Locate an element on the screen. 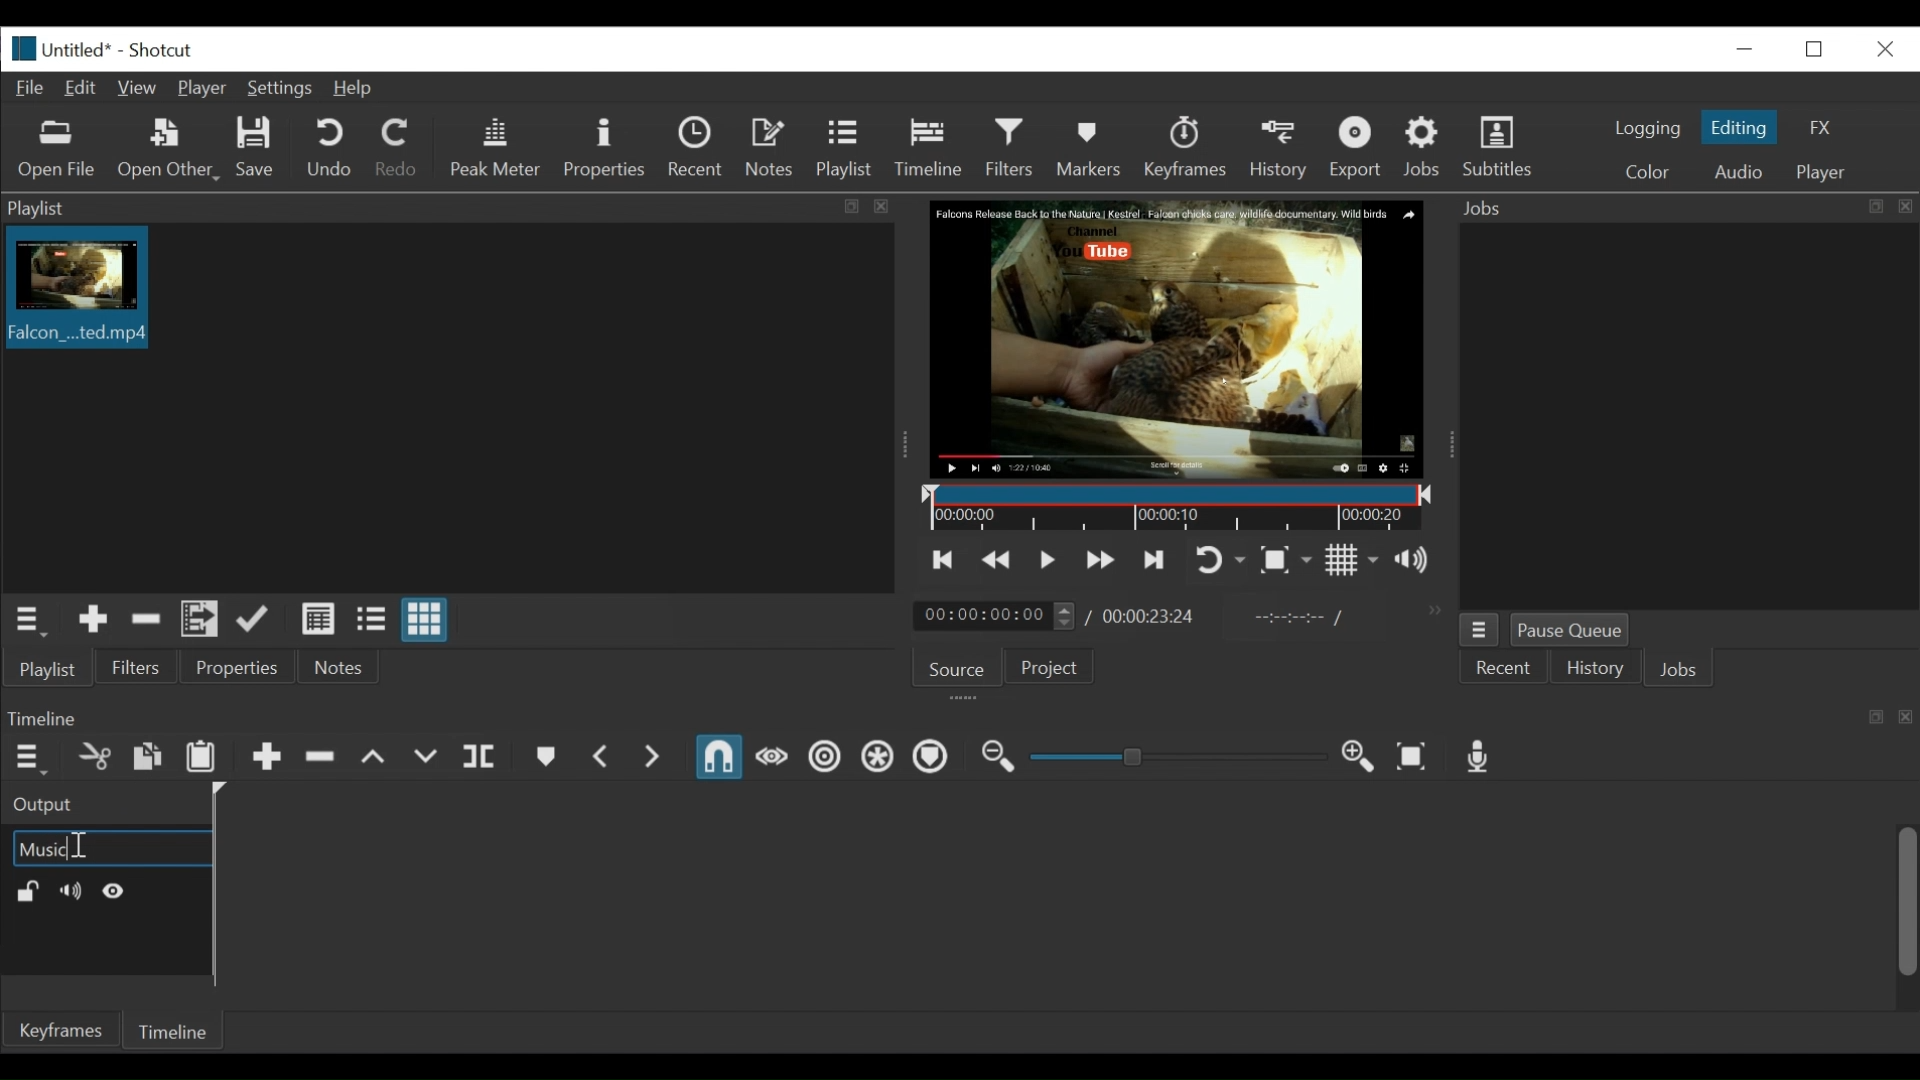 The height and width of the screenshot is (1080, 1920). Timeline Panel is located at coordinates (958, 720).